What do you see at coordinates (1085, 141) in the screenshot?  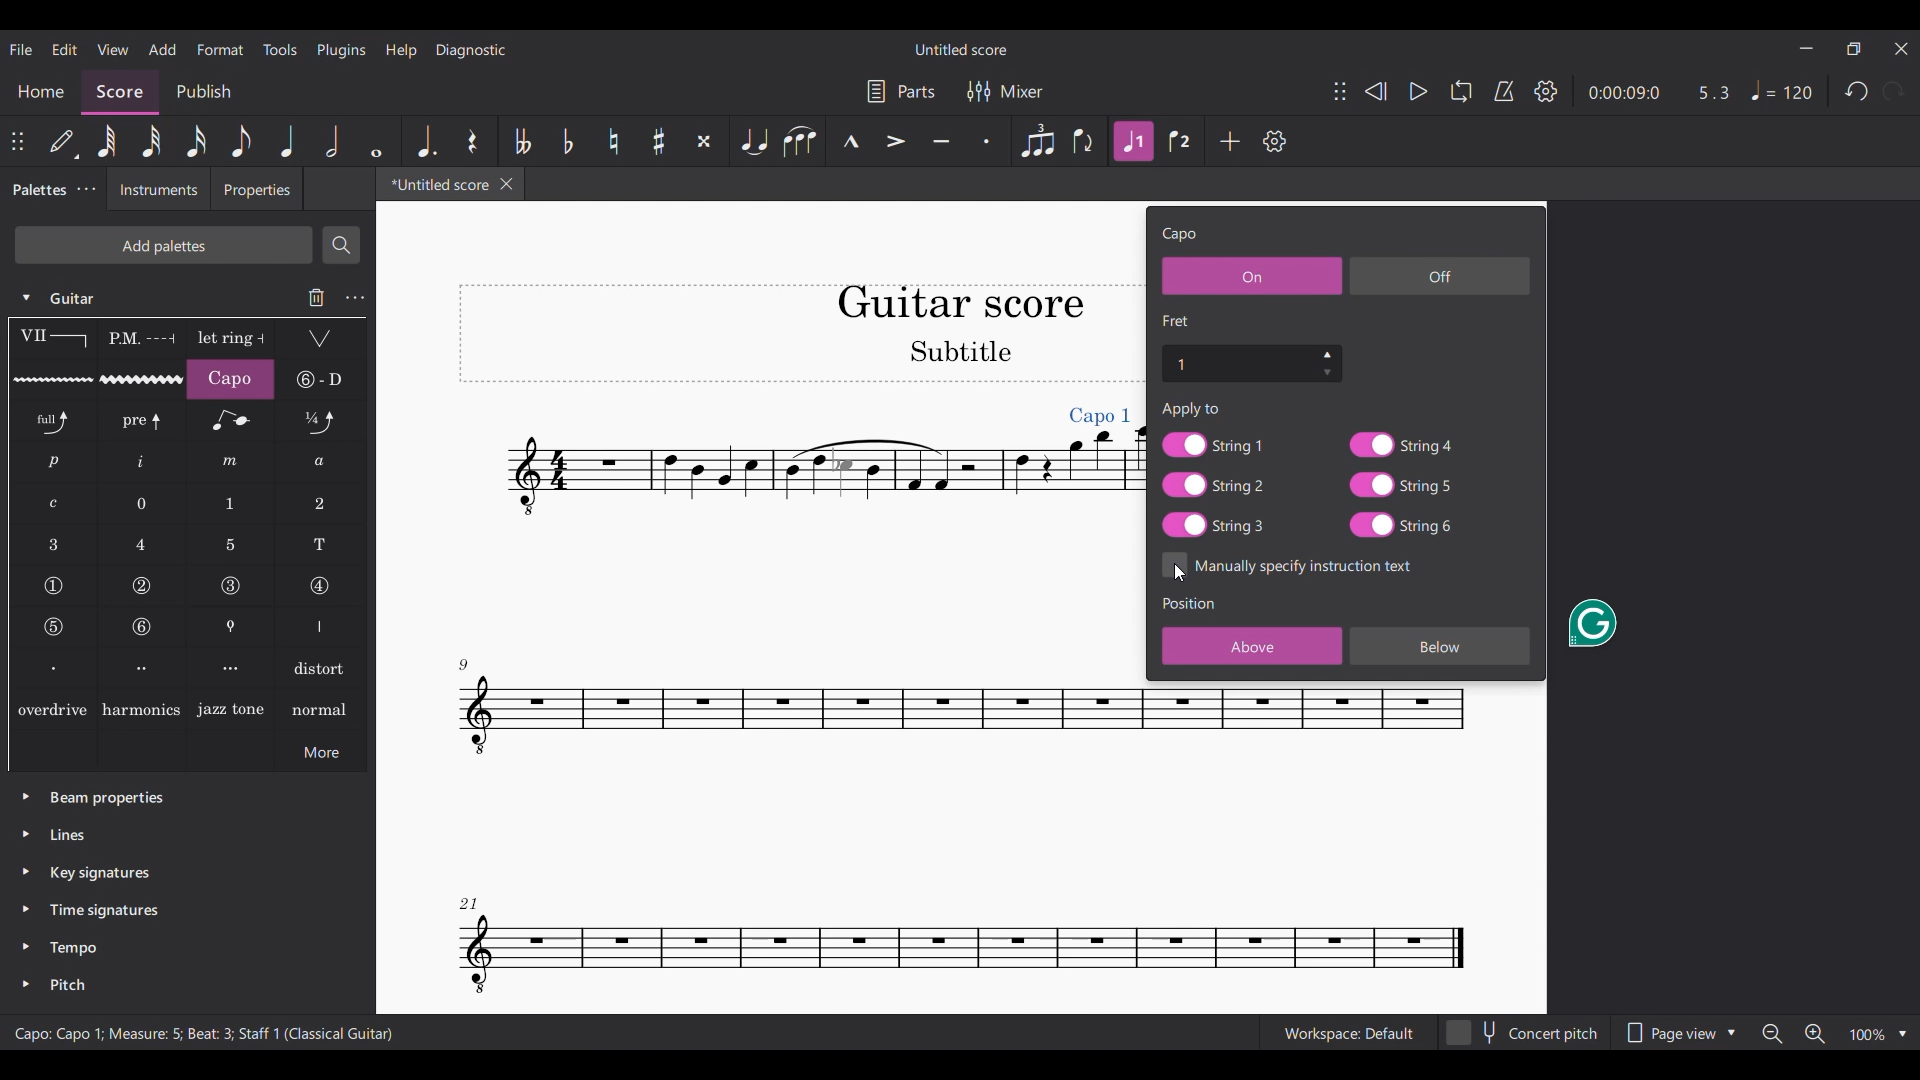 I see `Flip direction` at bounding box center [1085, 141].